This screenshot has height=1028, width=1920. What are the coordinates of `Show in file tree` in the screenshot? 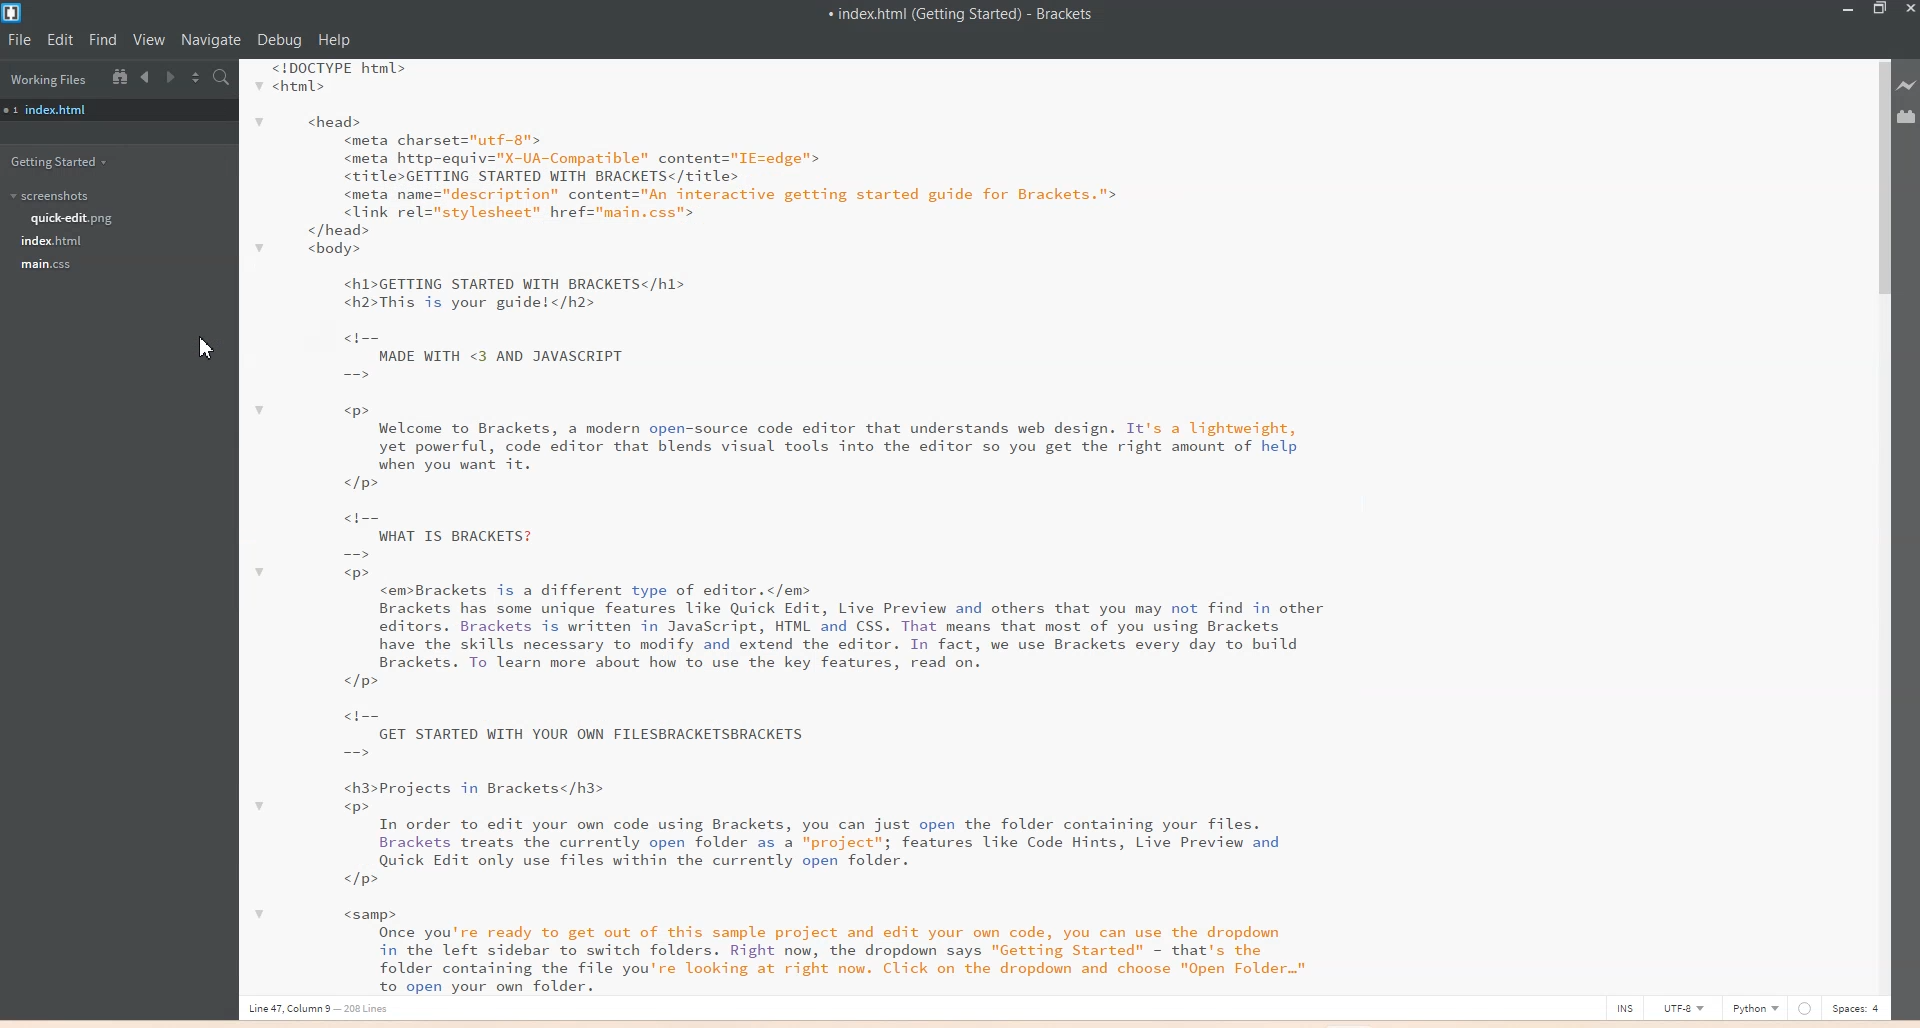 It's located at (120, 77).